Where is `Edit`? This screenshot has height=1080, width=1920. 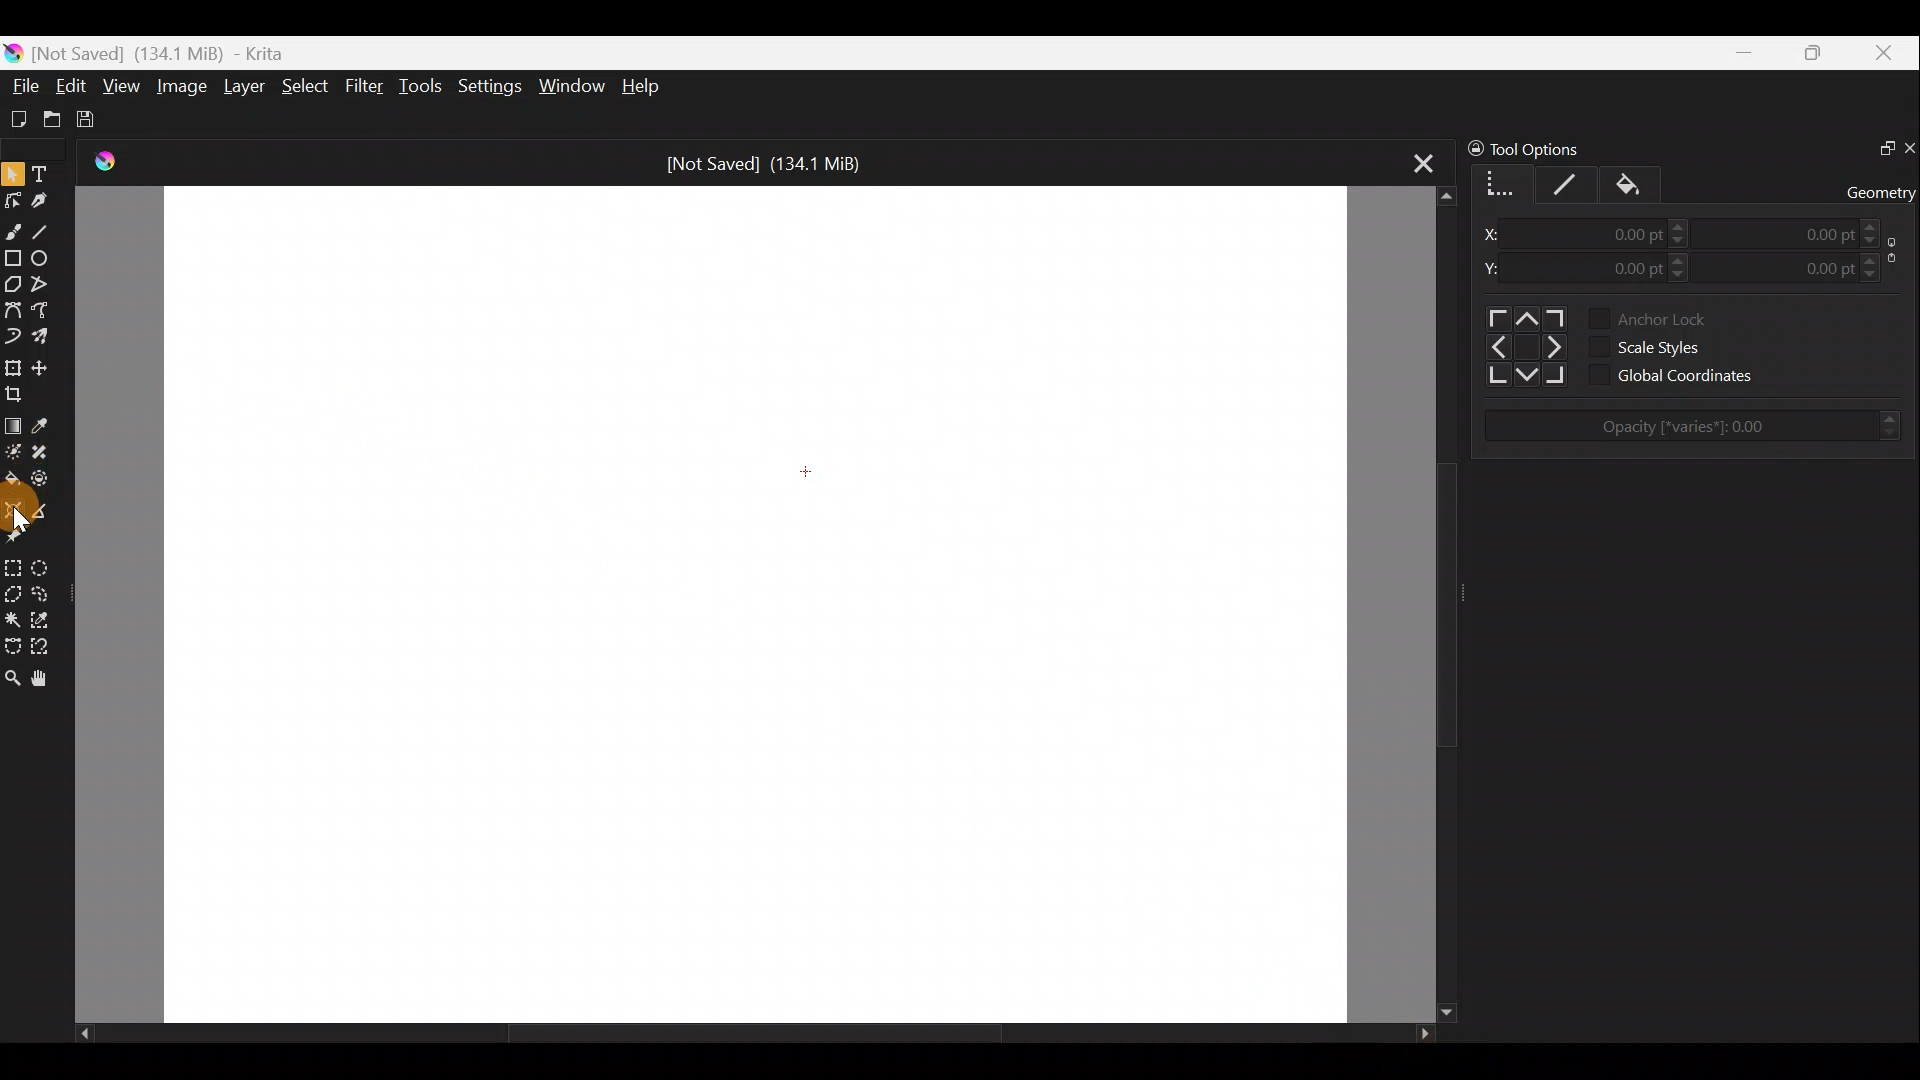
Edit is located at coordinates (72, 86).